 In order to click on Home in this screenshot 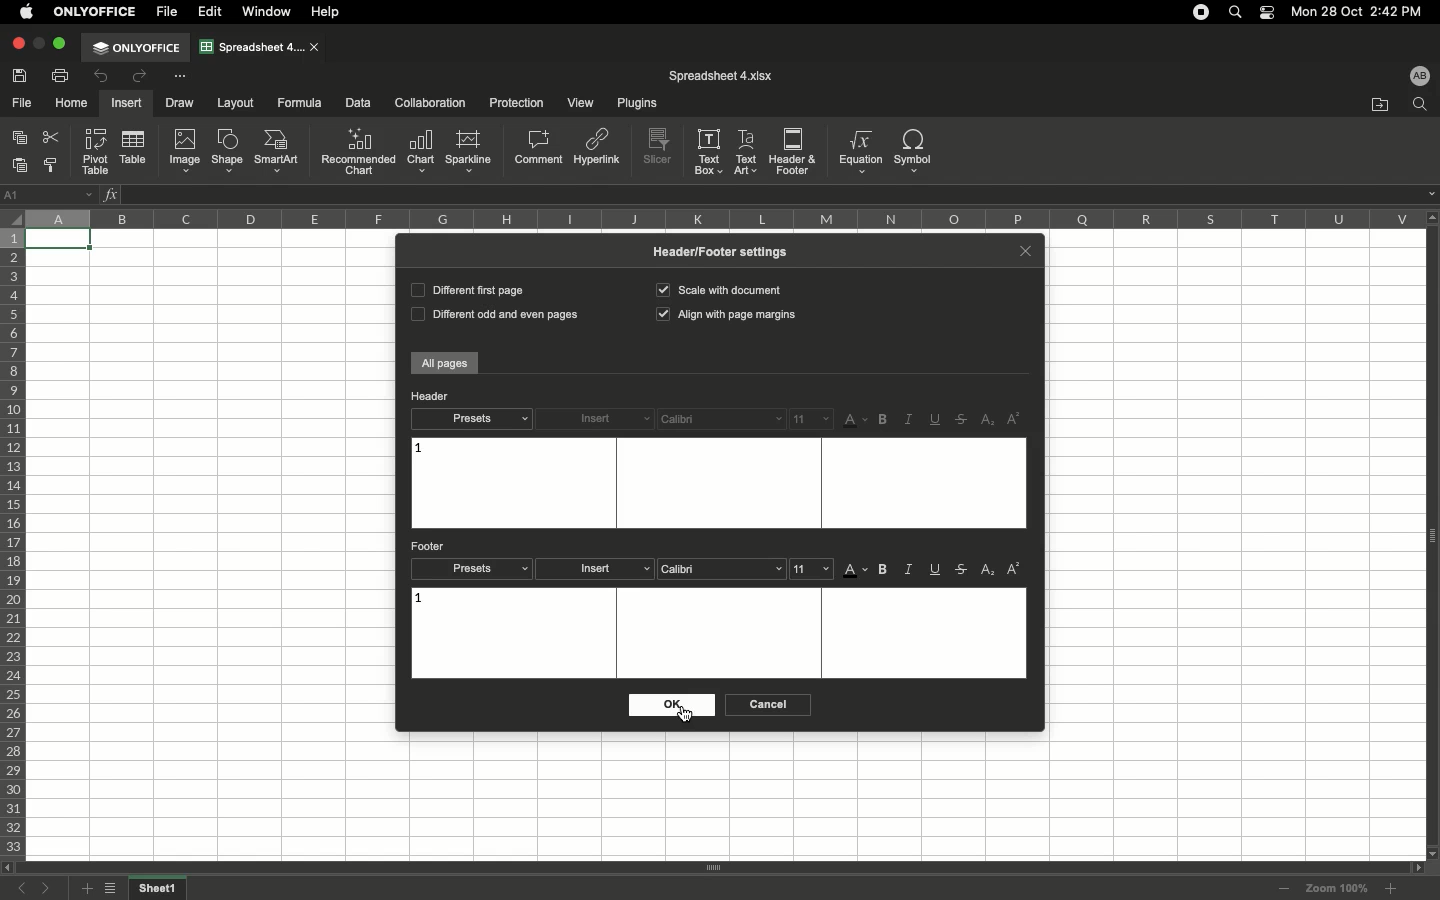, I will do `click(72, 104)`.